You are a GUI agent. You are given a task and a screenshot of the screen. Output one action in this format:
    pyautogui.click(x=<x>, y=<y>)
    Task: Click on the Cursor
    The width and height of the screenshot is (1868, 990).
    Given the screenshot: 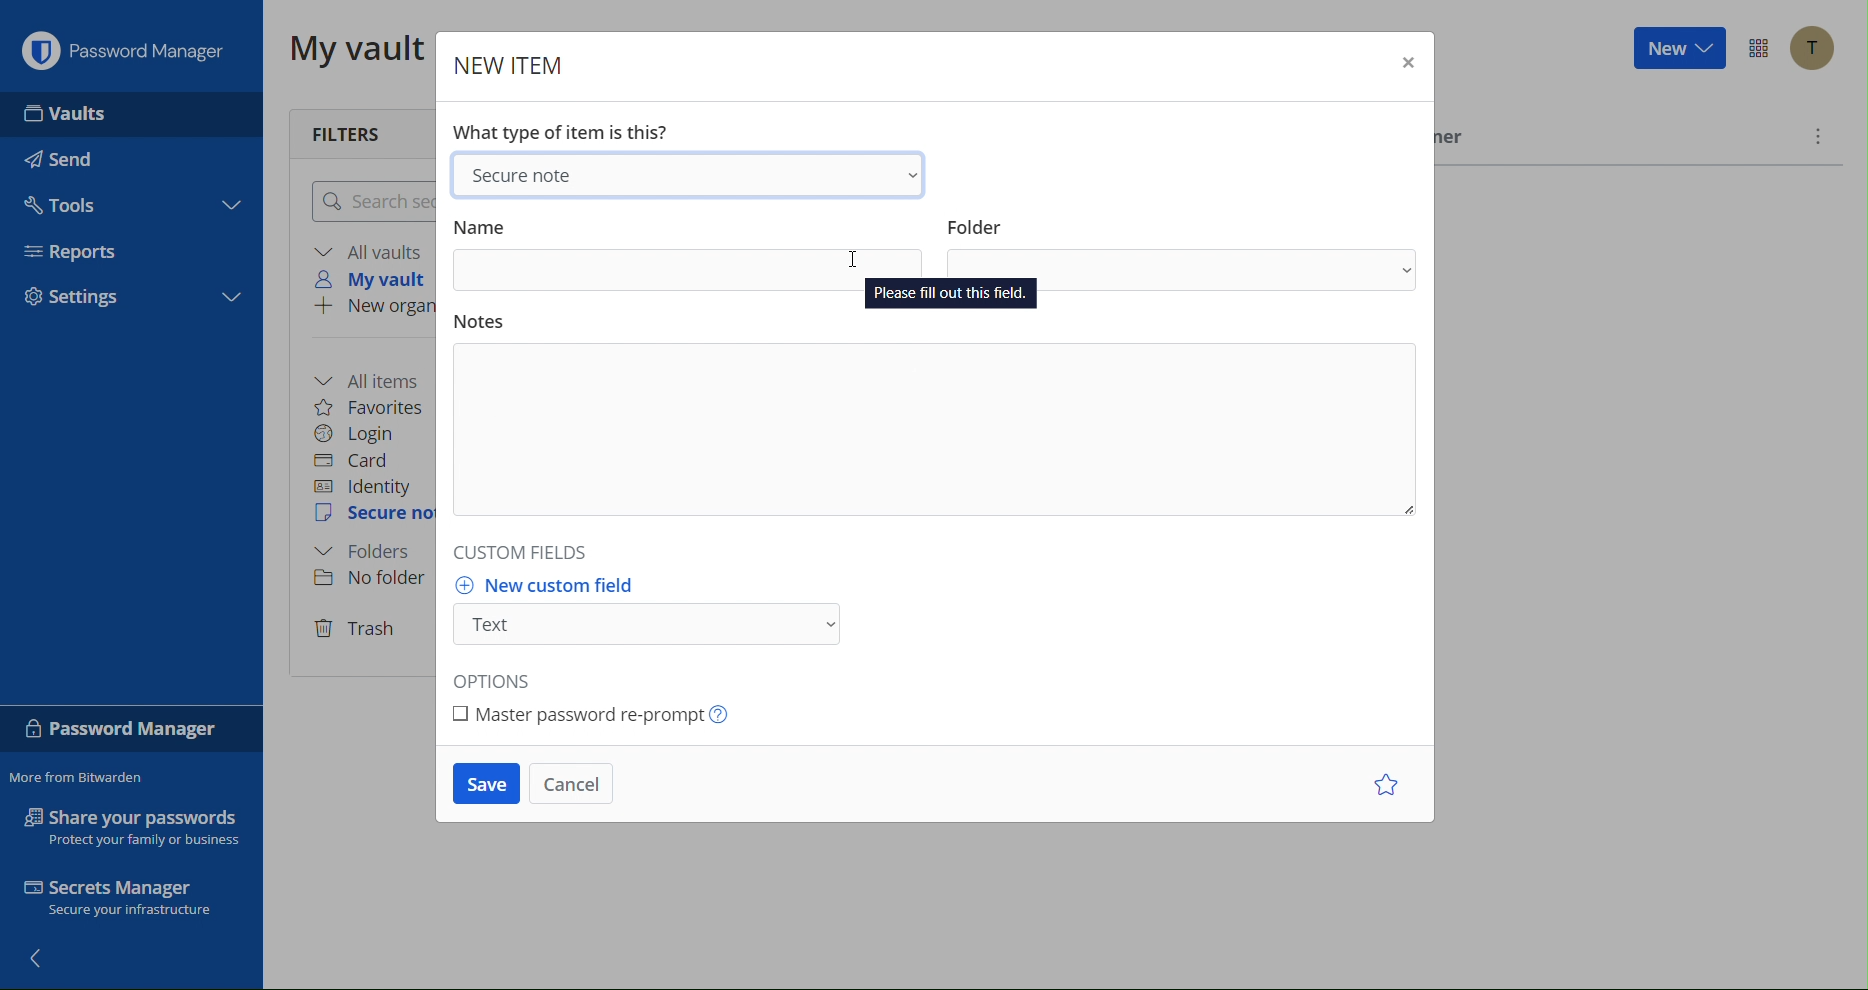 What is the action you would take?
    pyautogui.click(x=854, y=261)
    